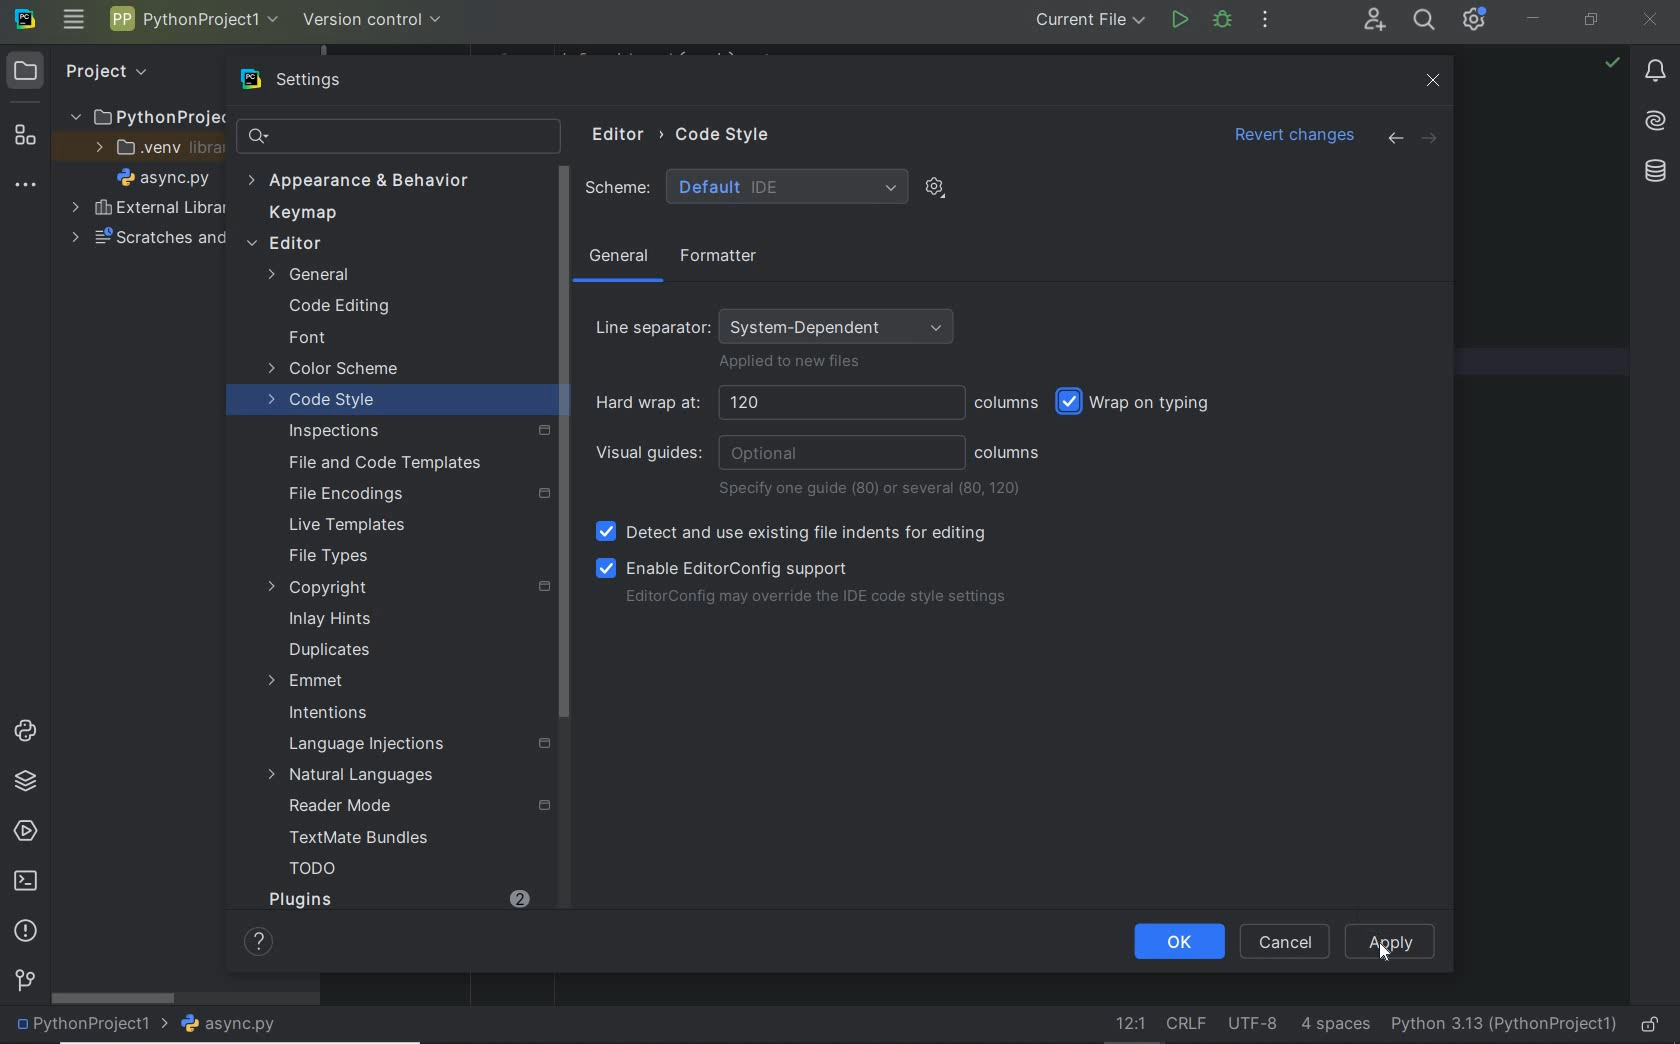  What do you see at coordinates (25, 931) in the screenshot?
I see `problems` at bounding box center [25, 931].